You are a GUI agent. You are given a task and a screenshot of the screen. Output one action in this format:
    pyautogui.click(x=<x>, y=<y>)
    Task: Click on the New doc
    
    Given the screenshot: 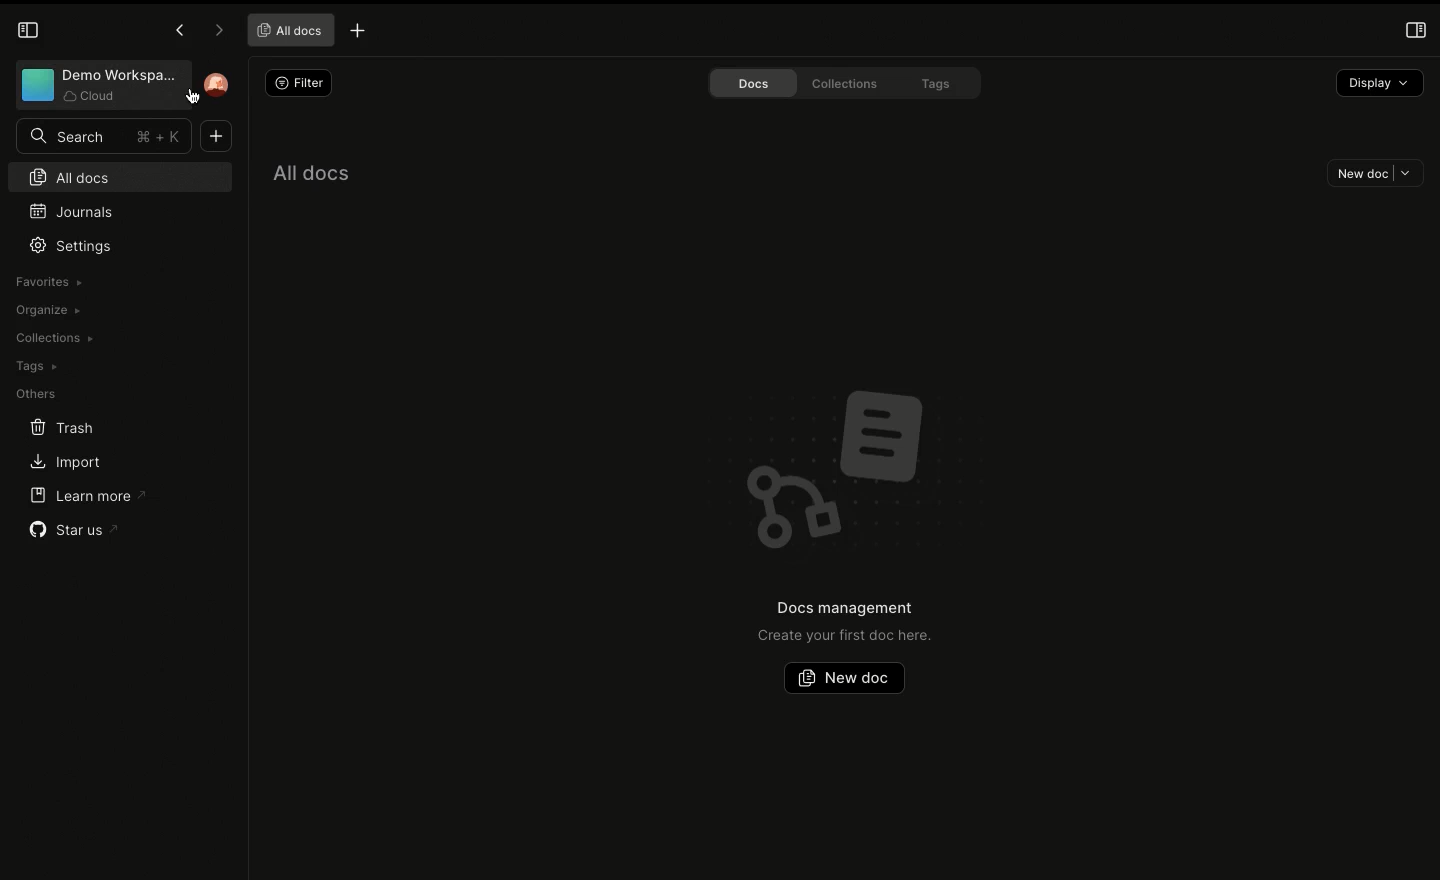 What is the action you would take?
    pyautogui.click(x=1376, y=173)
    